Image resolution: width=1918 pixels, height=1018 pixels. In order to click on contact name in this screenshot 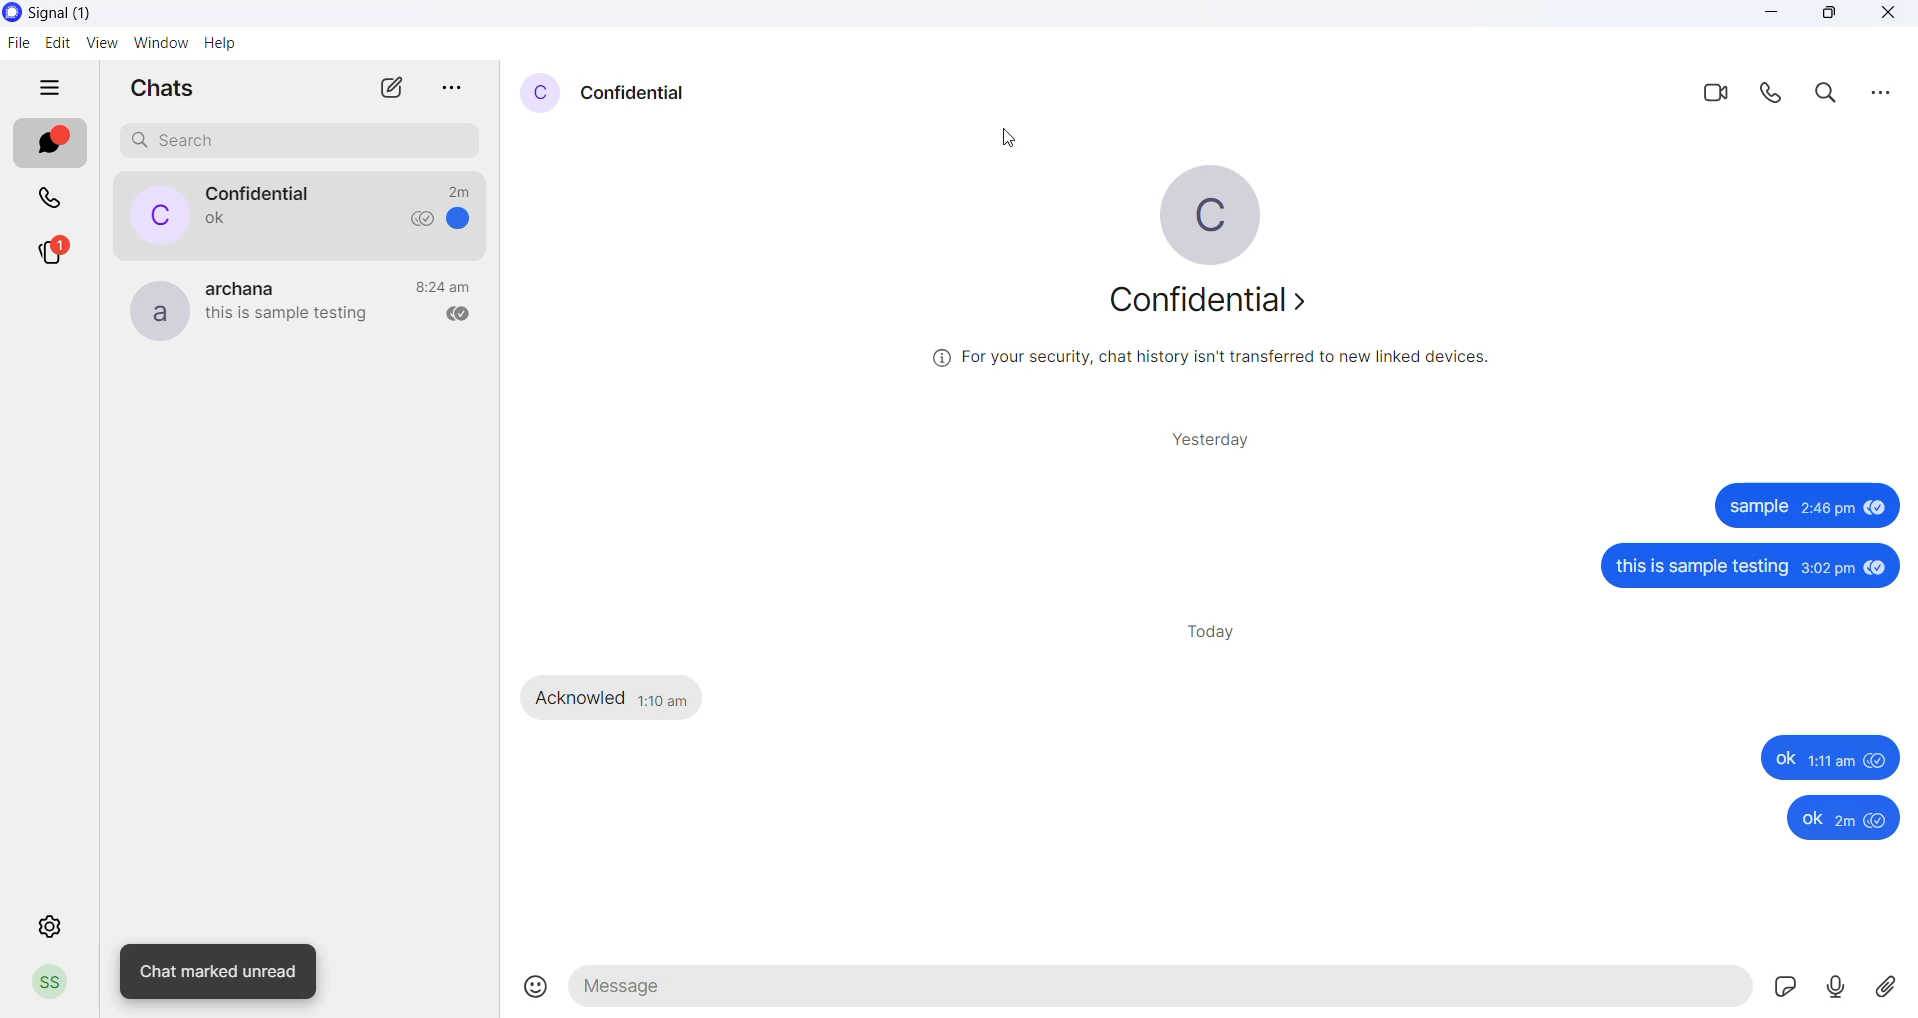, I will do `click(261, 193)`.